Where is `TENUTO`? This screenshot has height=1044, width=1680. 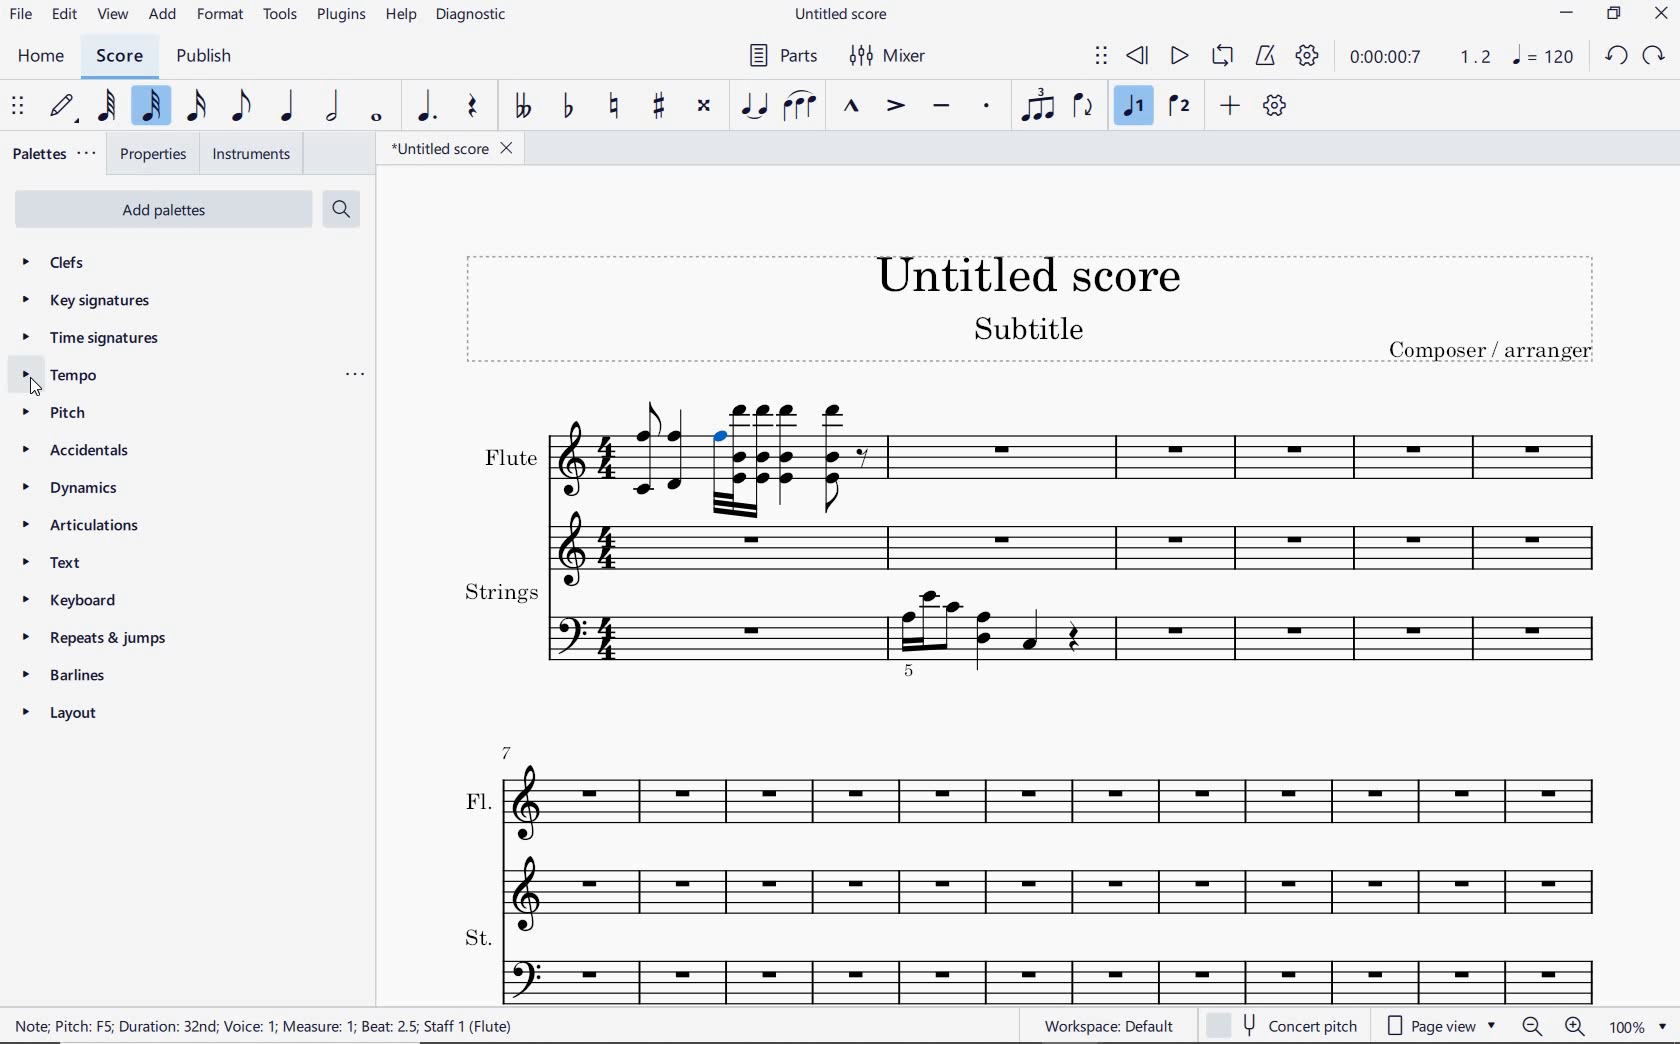
TENUTO is located at coordinates (944, 107).